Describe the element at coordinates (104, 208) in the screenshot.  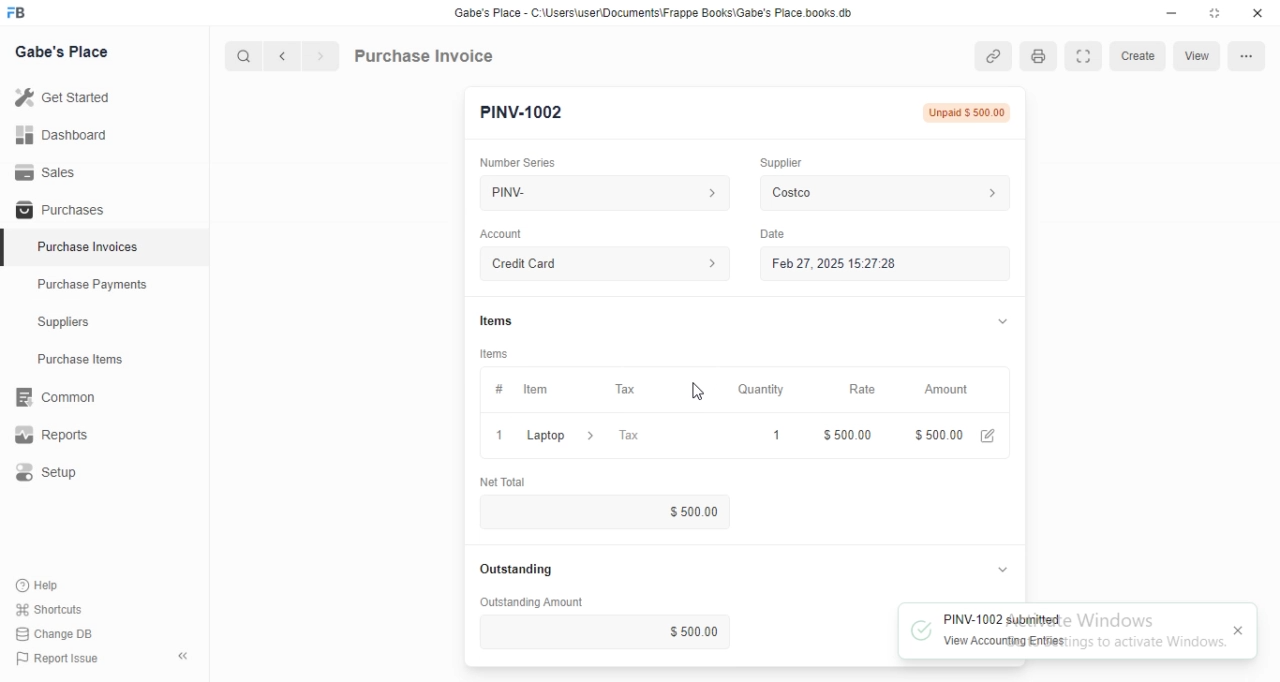
I see `Purchases` at that location.